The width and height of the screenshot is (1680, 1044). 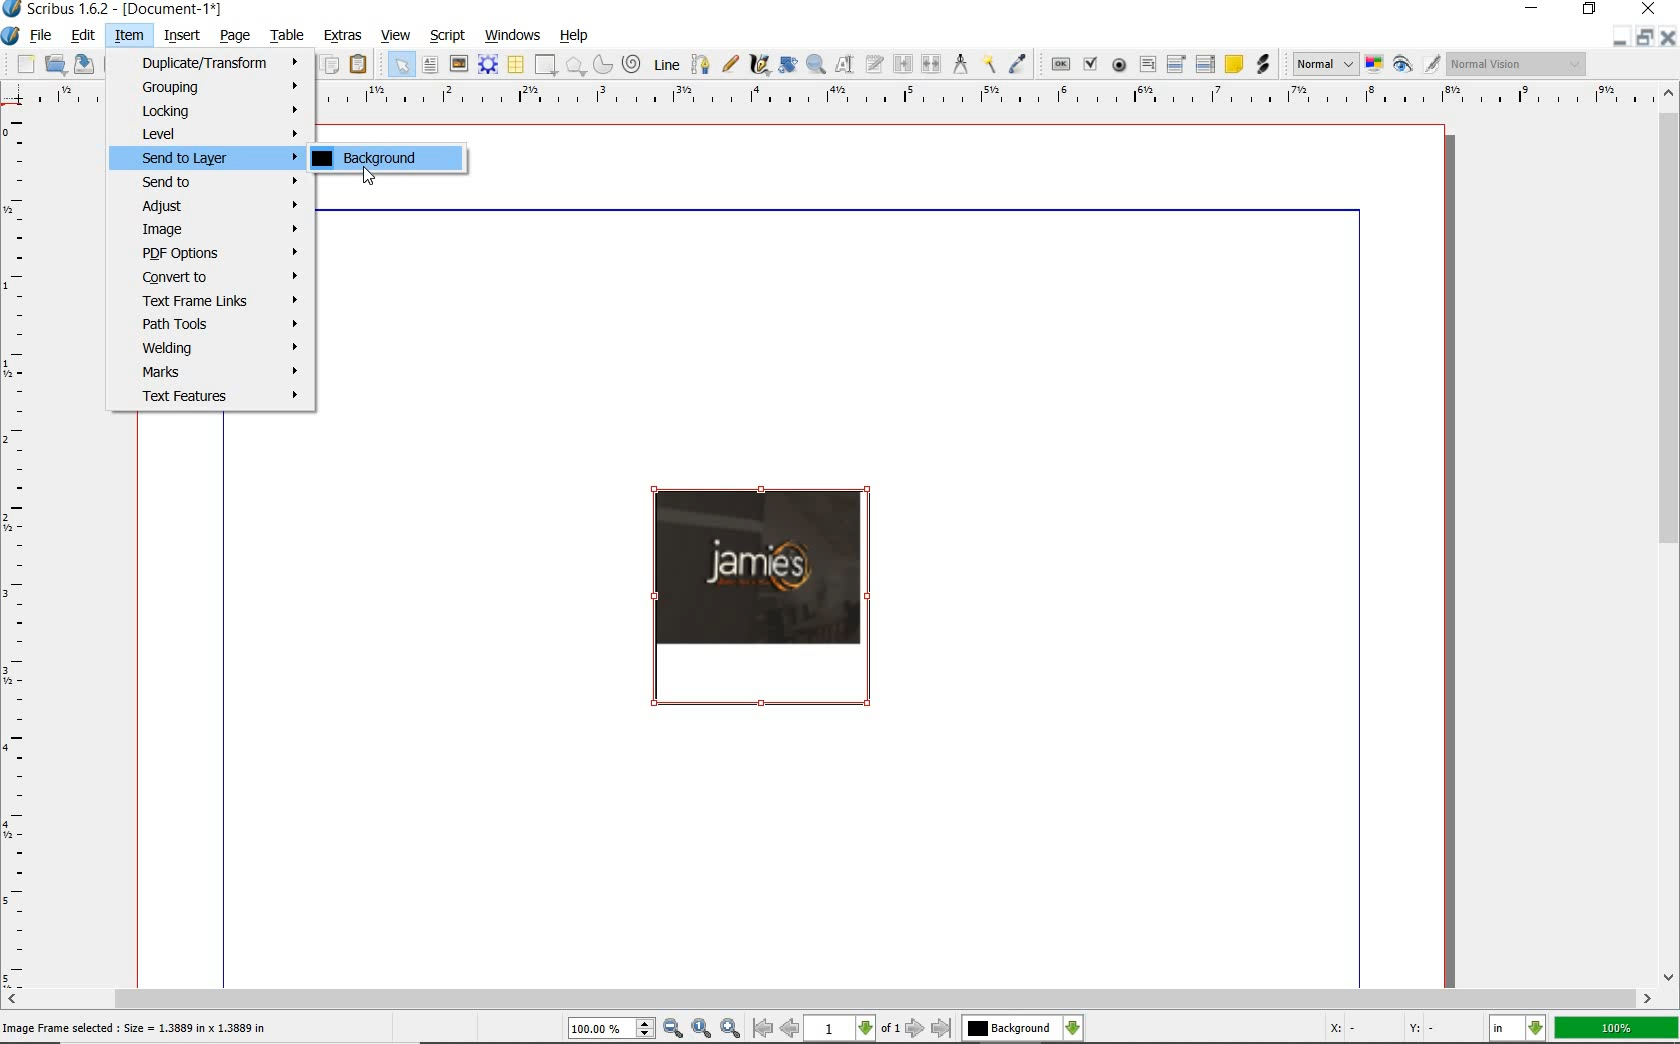 I want to click on Grouping, so click(x=211, y=87).